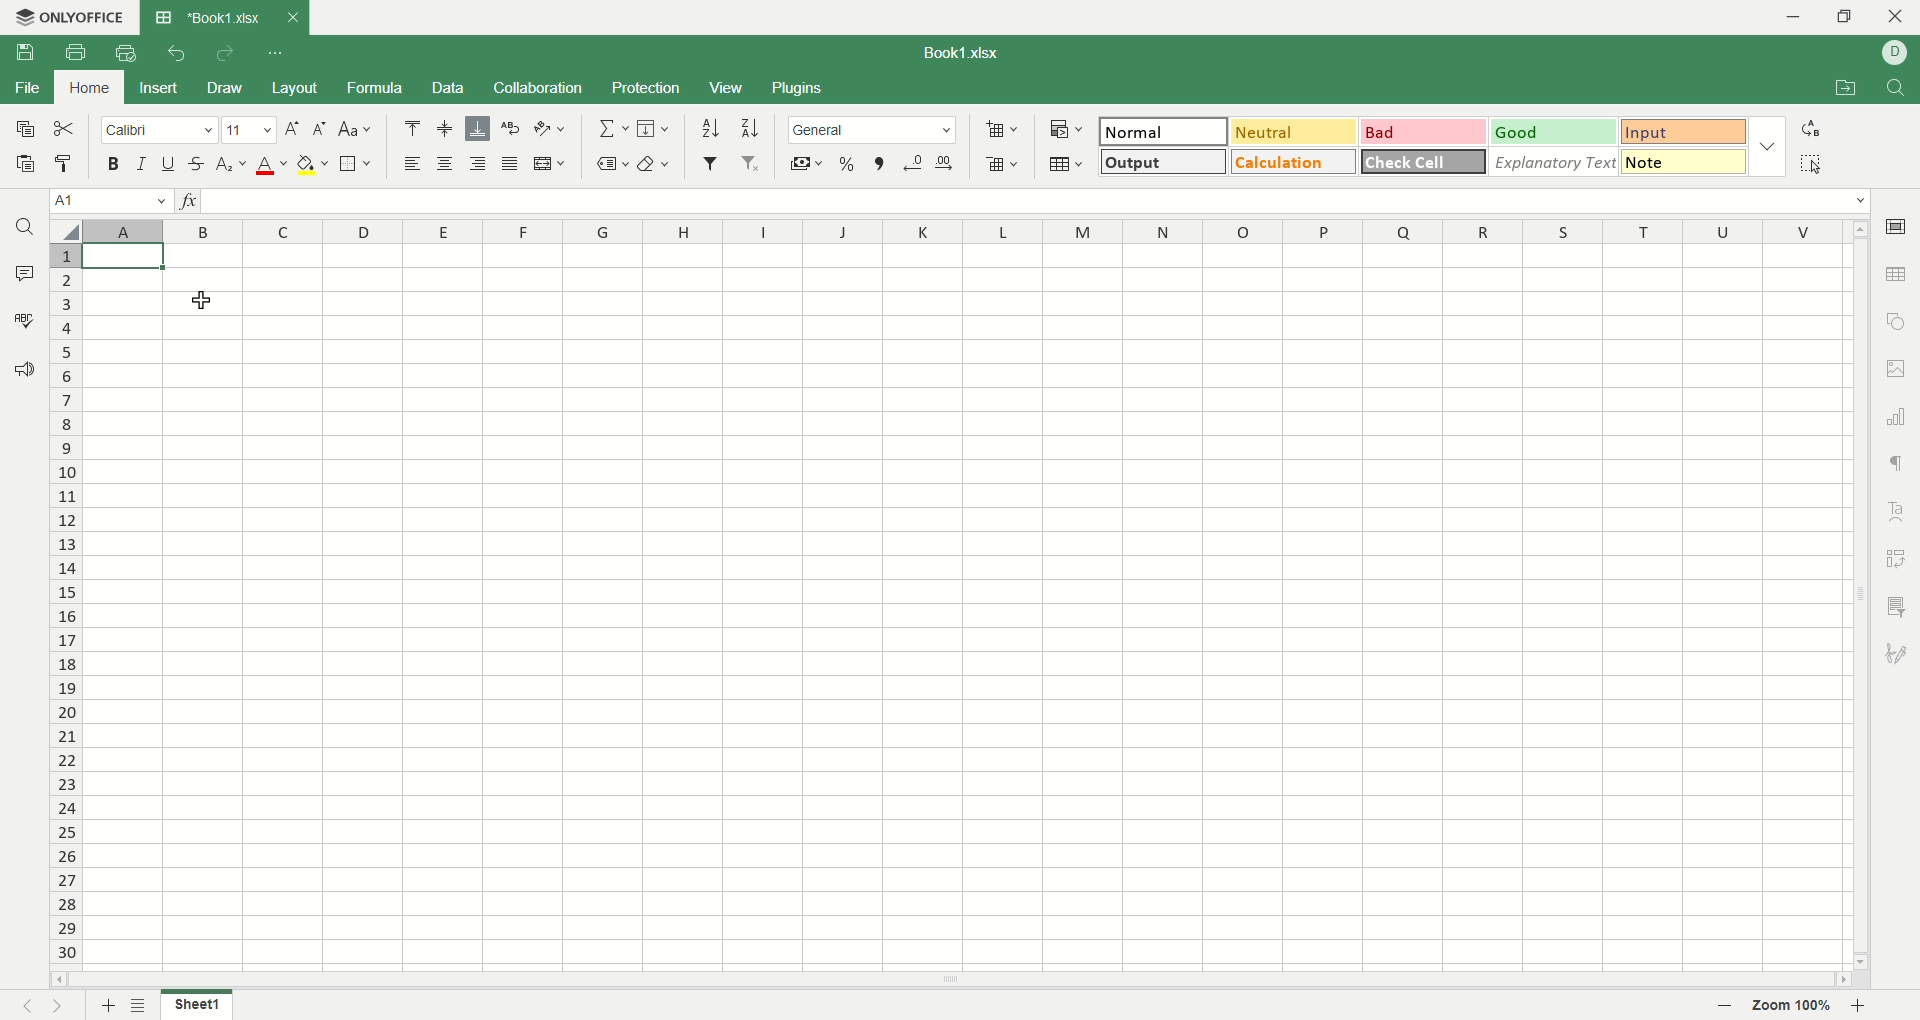  I want to click on conditional formatting, so click(1068, 130).